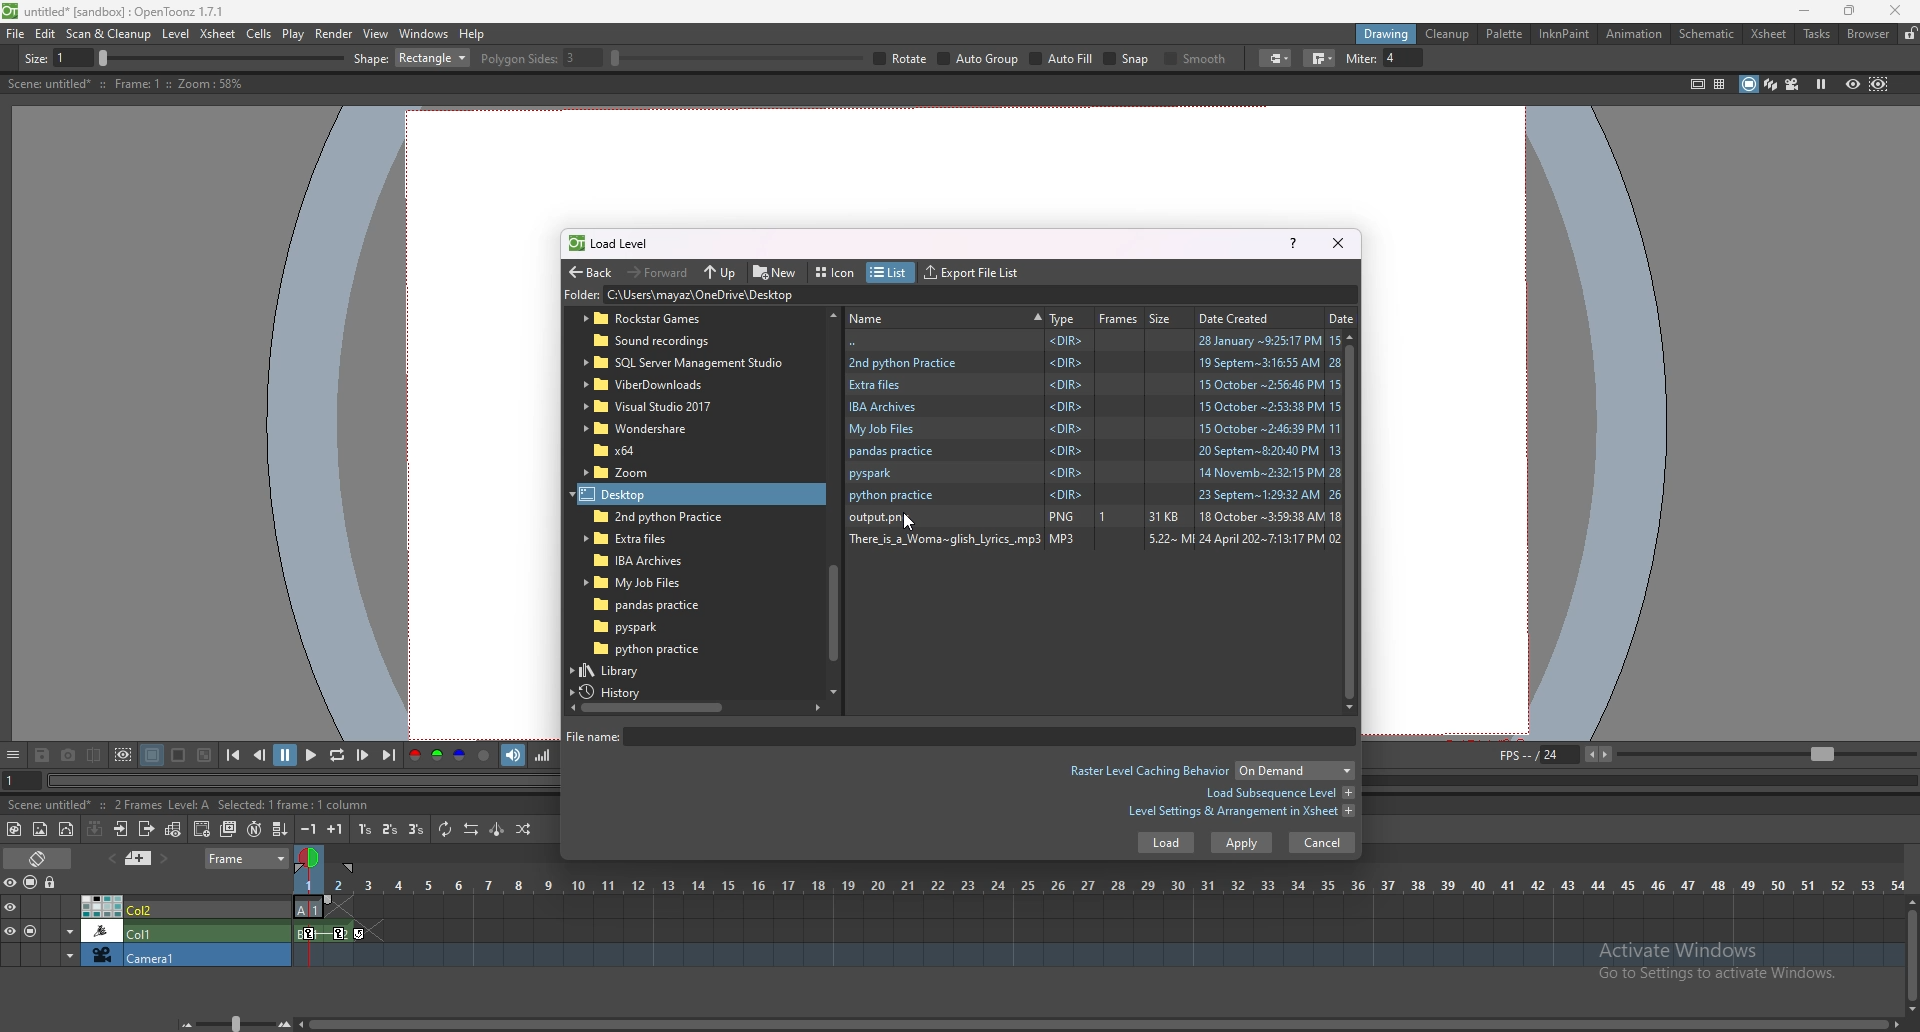  What do you see at coordinates (658, 271) in the screenshot?
I see `forward` at bounding box center [658, 271].